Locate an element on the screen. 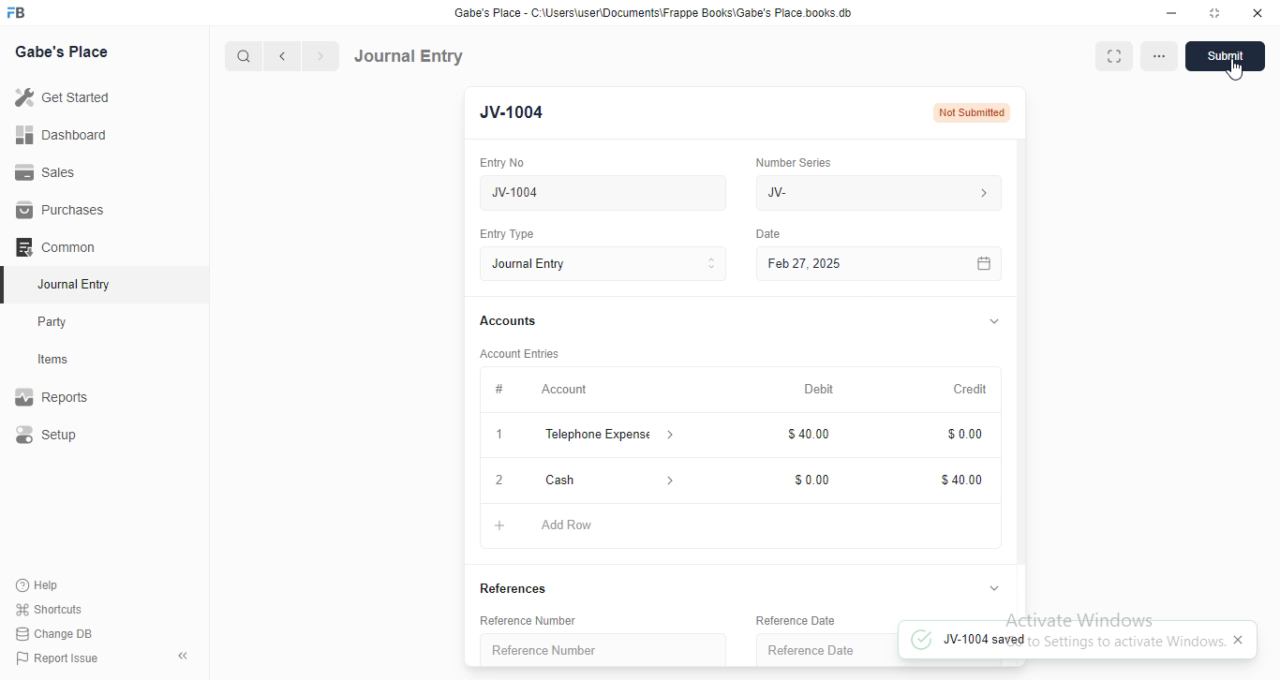  New Journal Entry 02 is located at coordinates (605, 193).